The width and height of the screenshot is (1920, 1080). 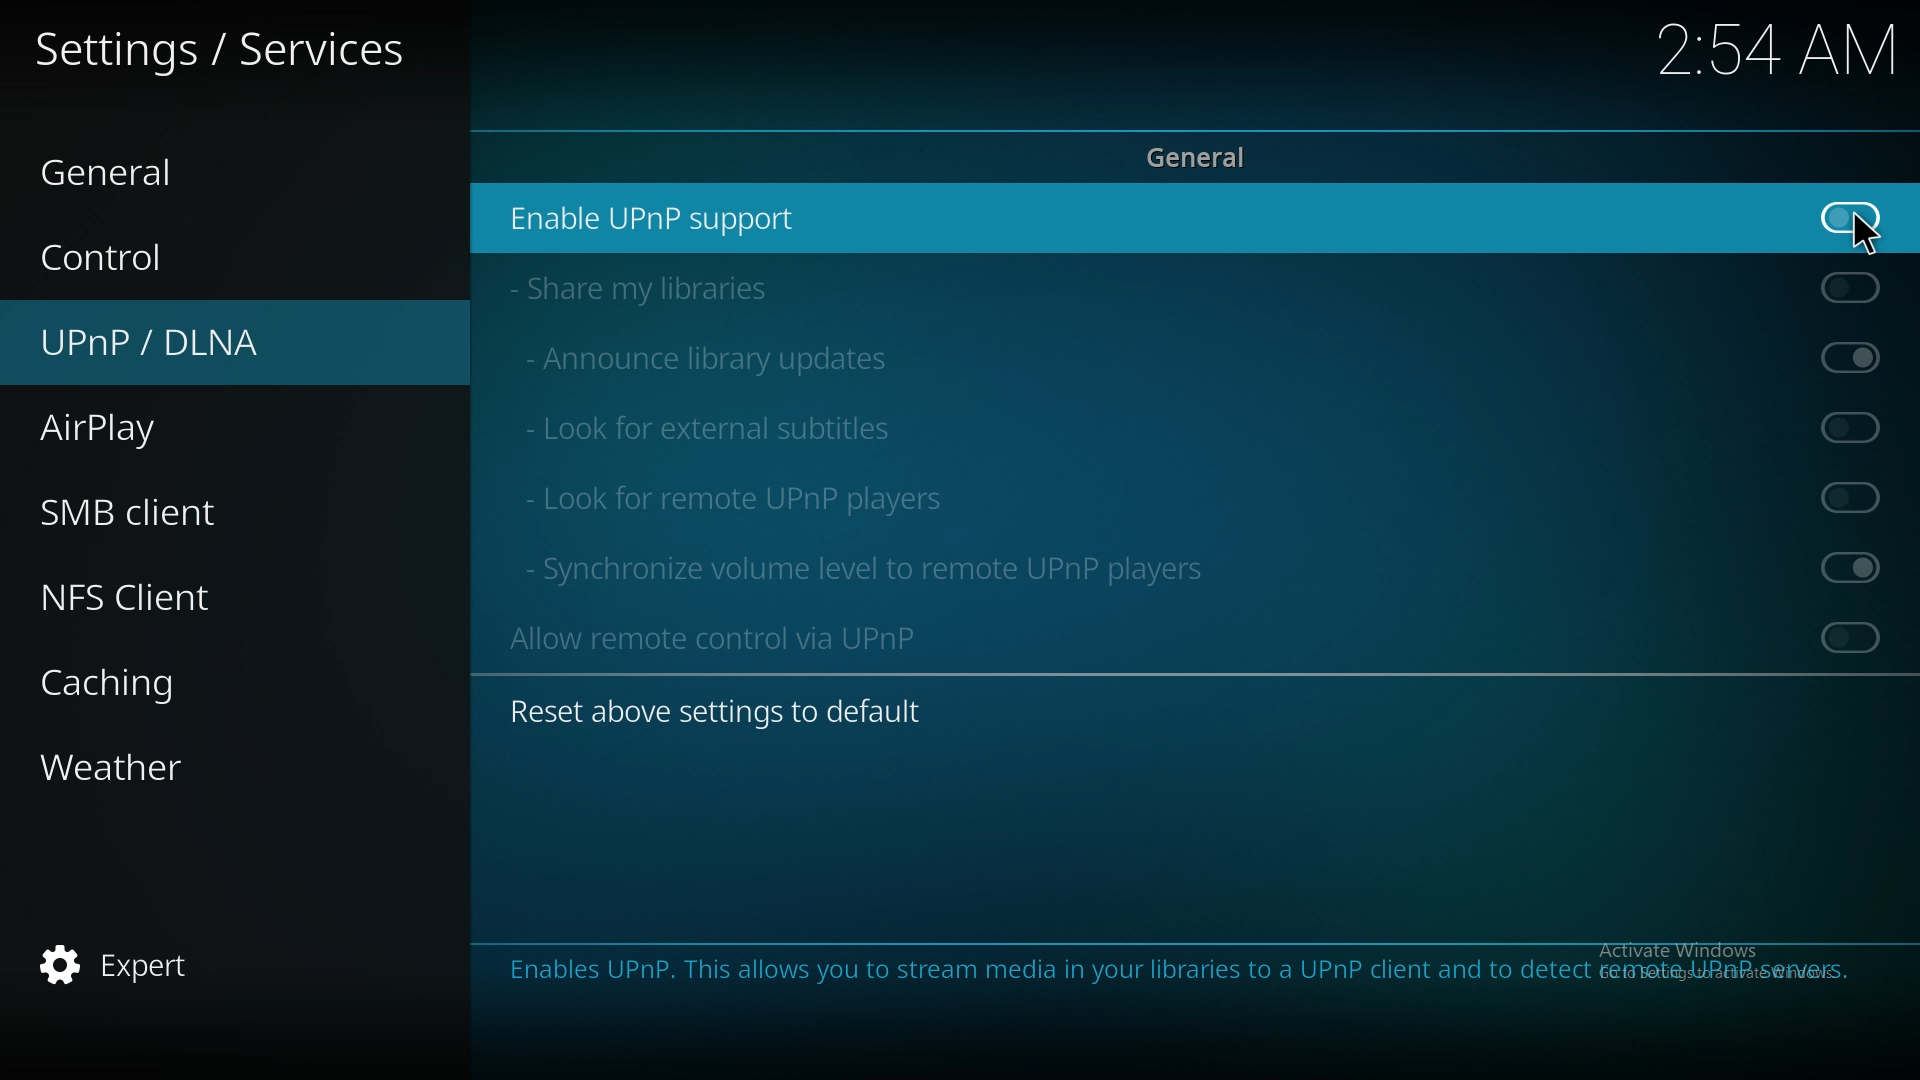 I want to click on allow remote control via upnp, so click(x=738, y=637).